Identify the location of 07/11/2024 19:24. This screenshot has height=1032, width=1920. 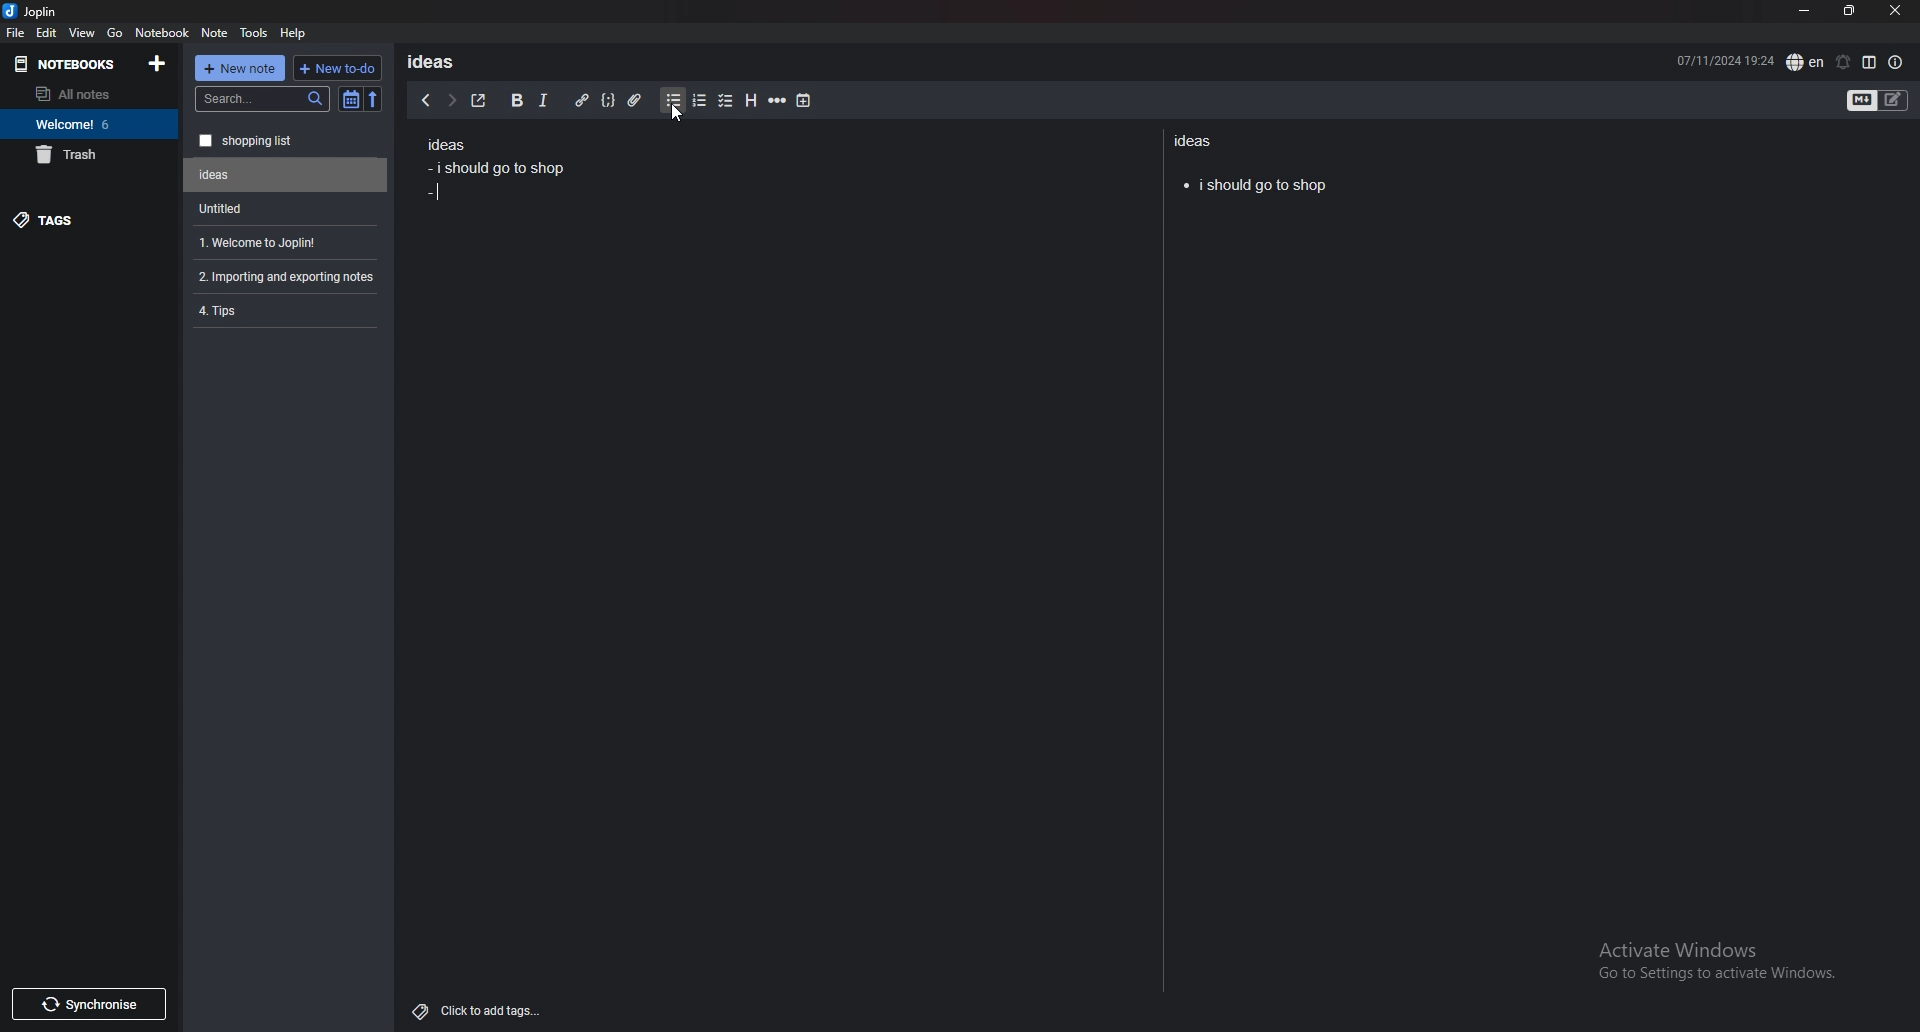
(1725, 59).